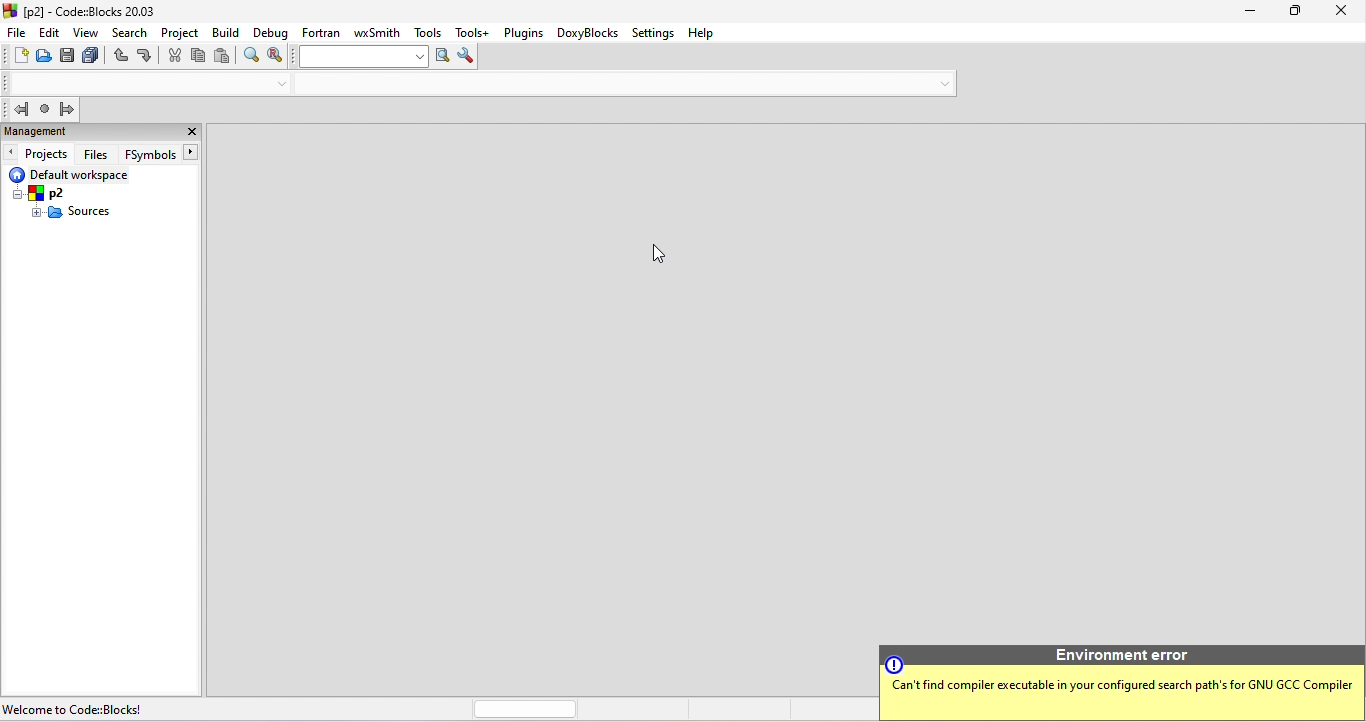 Image resolution: width=1366 pixels, height=722 pixels. What do you see at coordinates (280, 56) in the screenshot?
I see `replace` at bounding box center [280, 56].